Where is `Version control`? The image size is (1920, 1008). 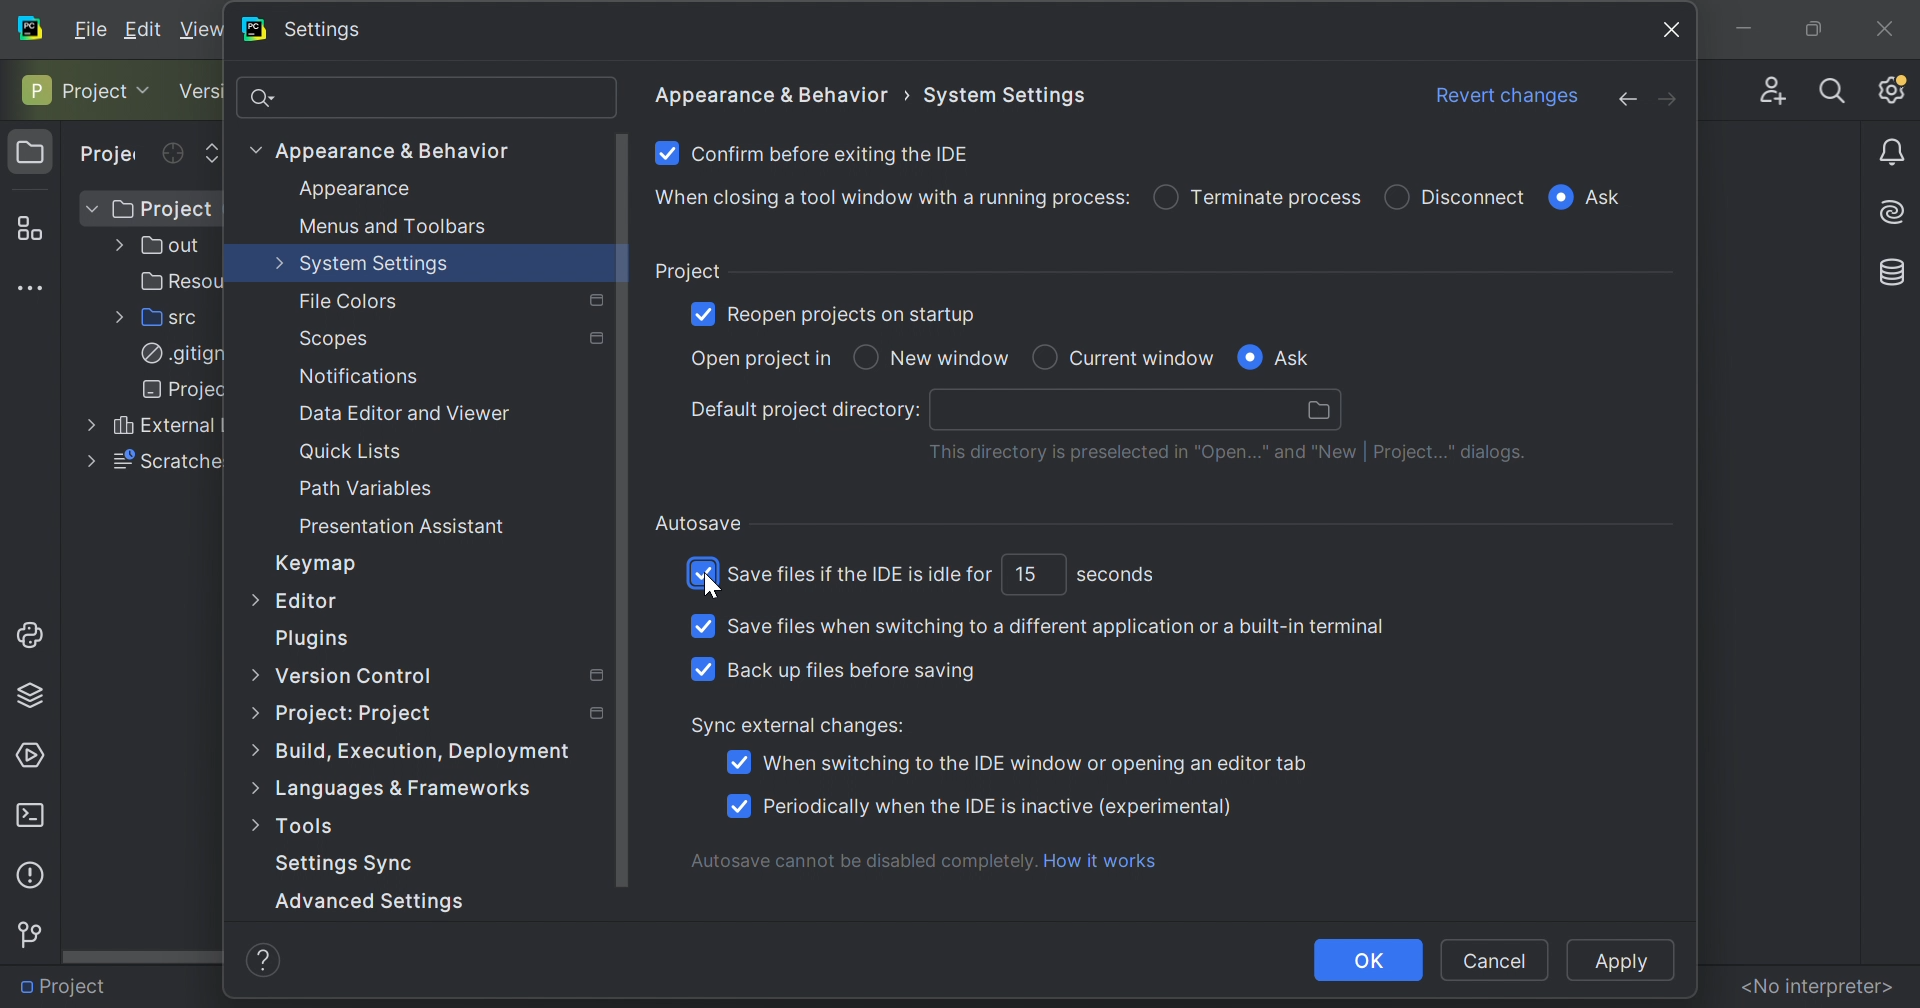
Version control is located at coordinates (201, 92).